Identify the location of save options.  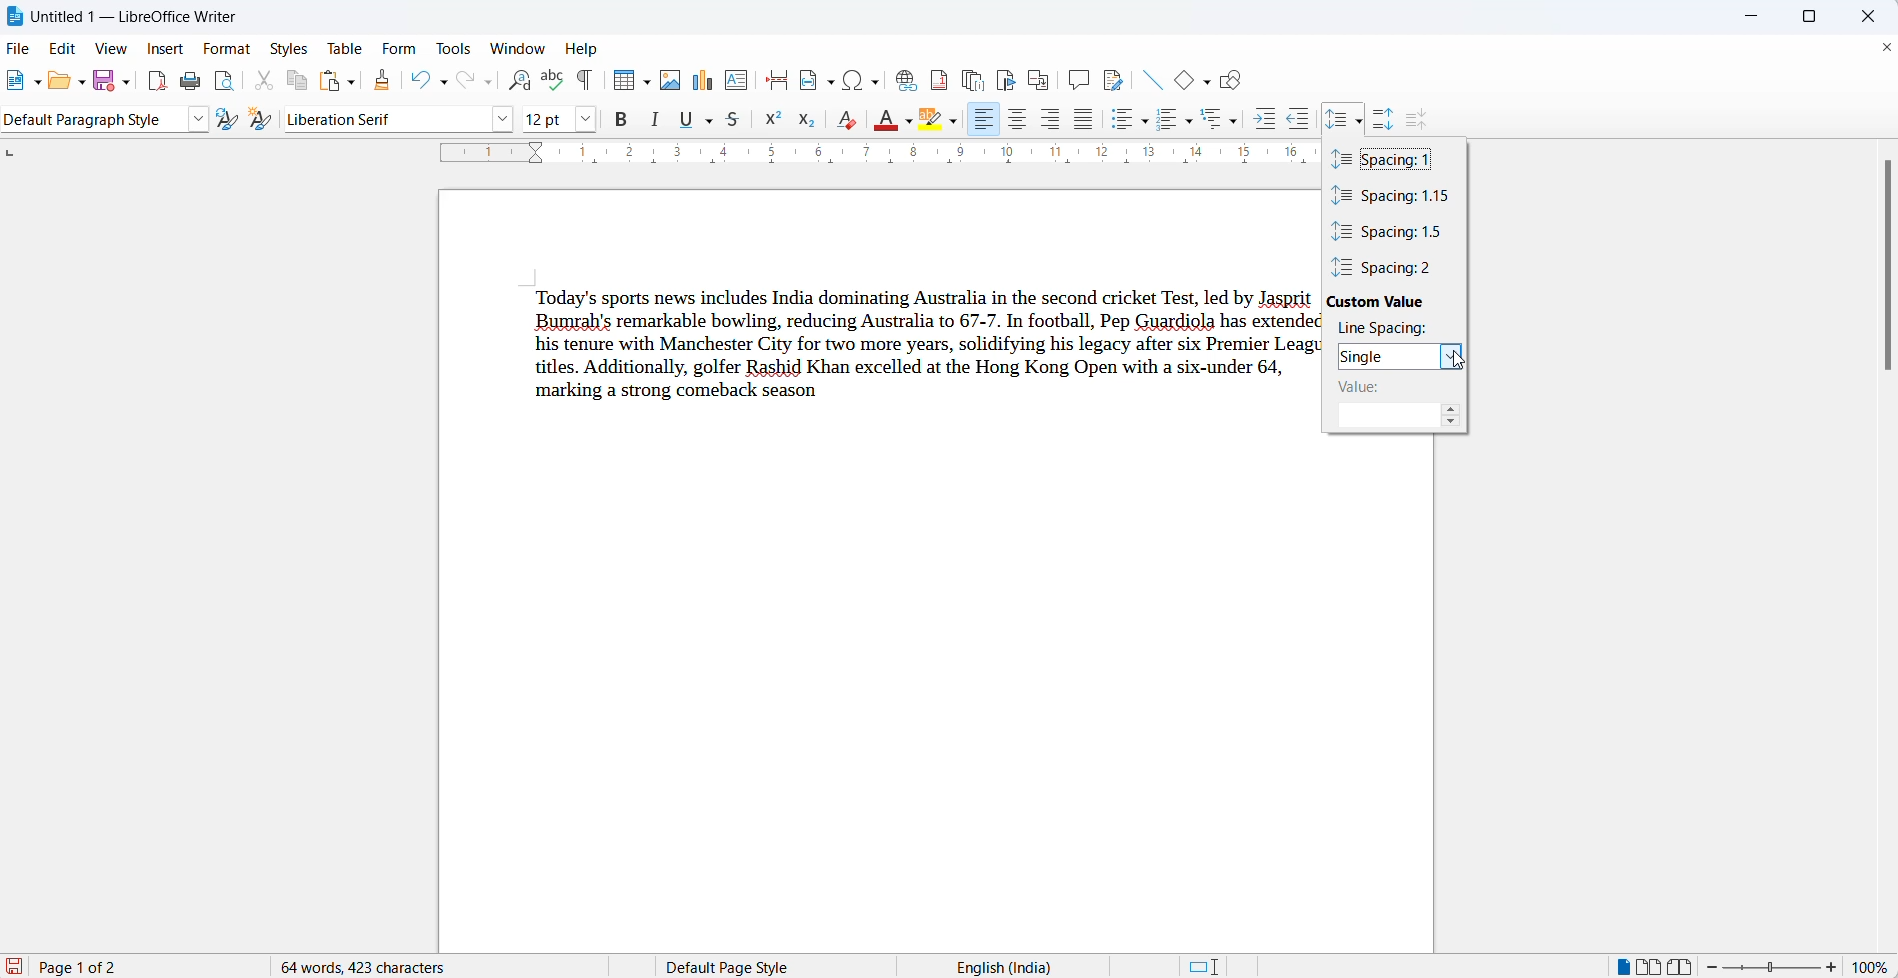
(126, 86).